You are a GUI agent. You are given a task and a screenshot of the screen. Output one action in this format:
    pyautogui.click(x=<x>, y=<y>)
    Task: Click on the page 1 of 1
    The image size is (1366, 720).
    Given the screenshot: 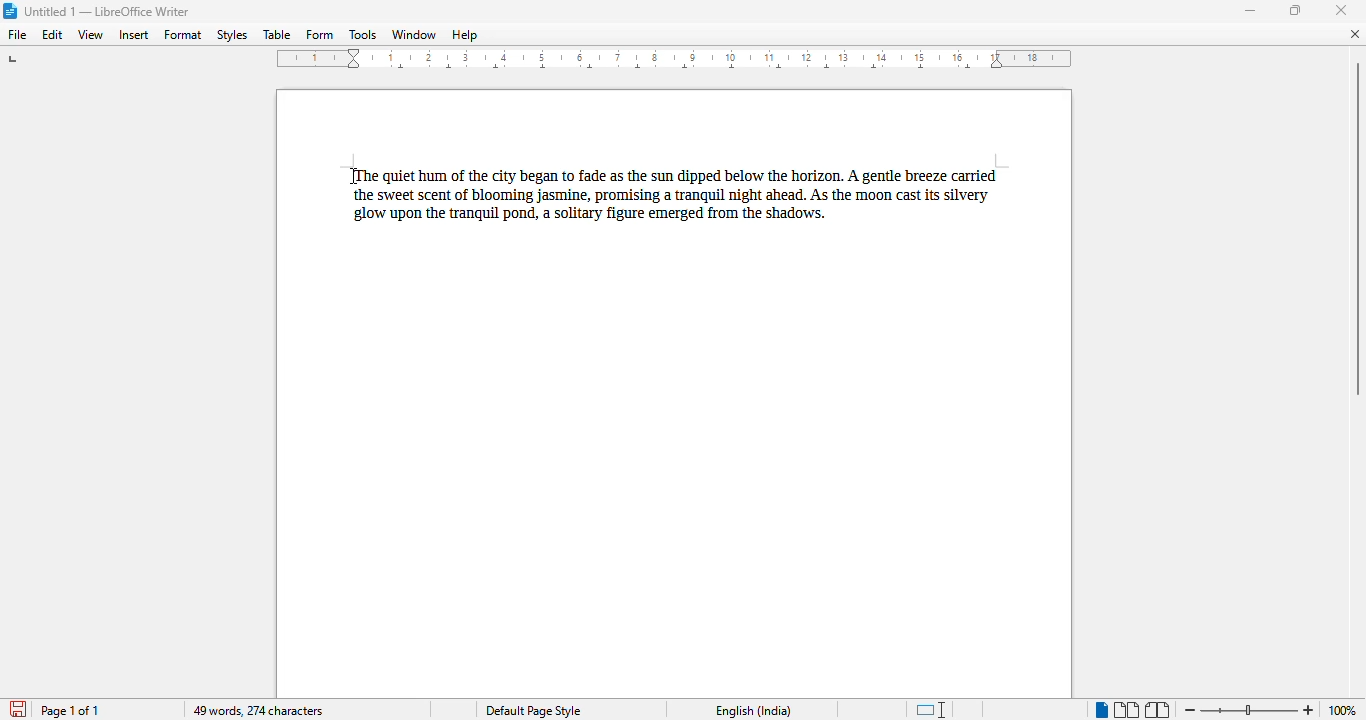 What is the action you would take?
    pyautogui.click(x=70, y=711)
    